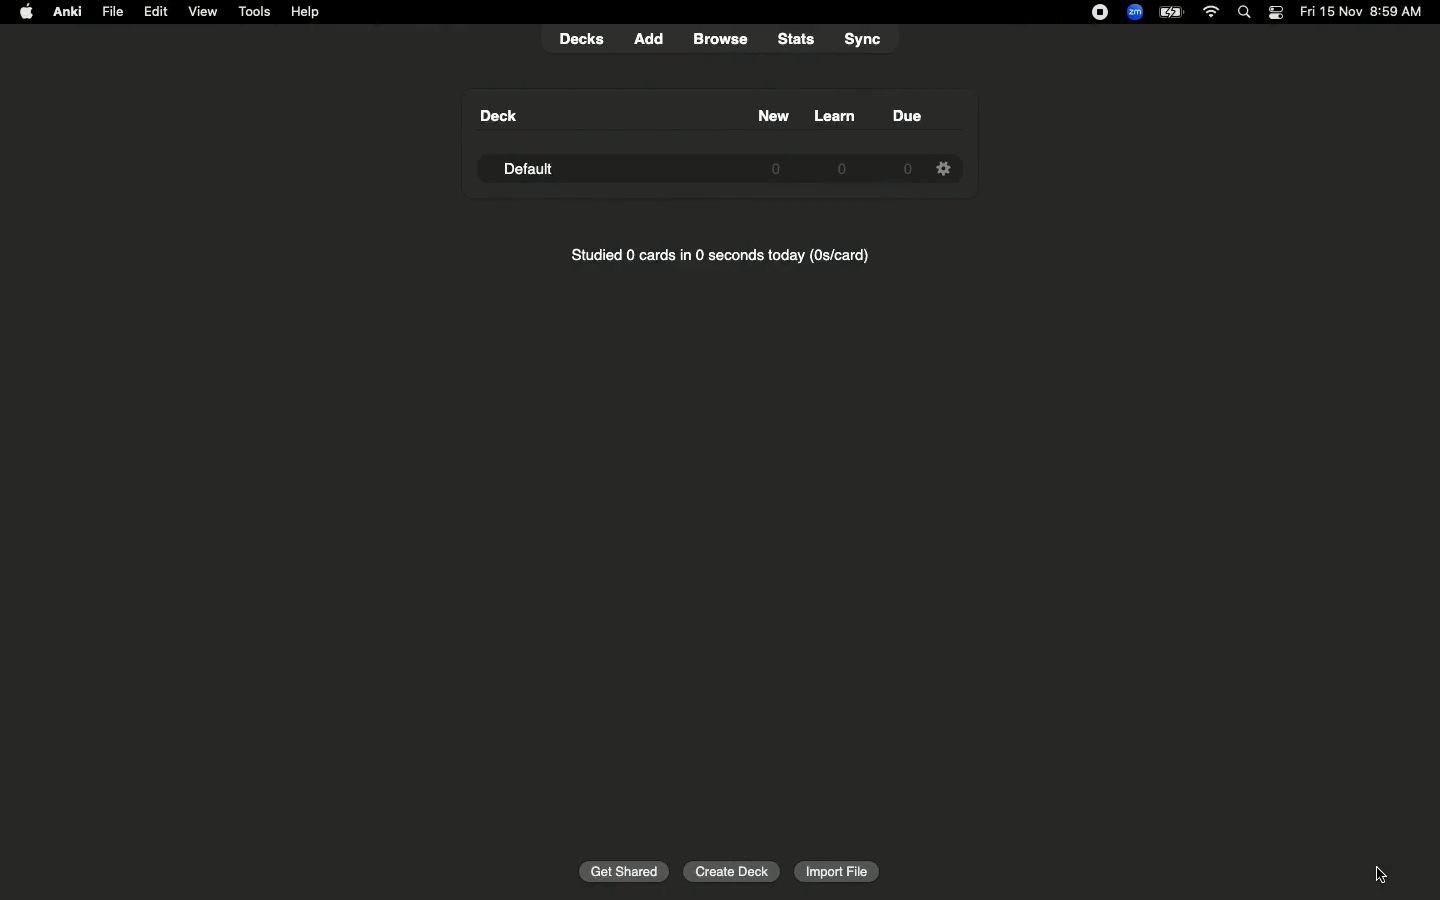  I want to click on Recording, so click(1102, 12).